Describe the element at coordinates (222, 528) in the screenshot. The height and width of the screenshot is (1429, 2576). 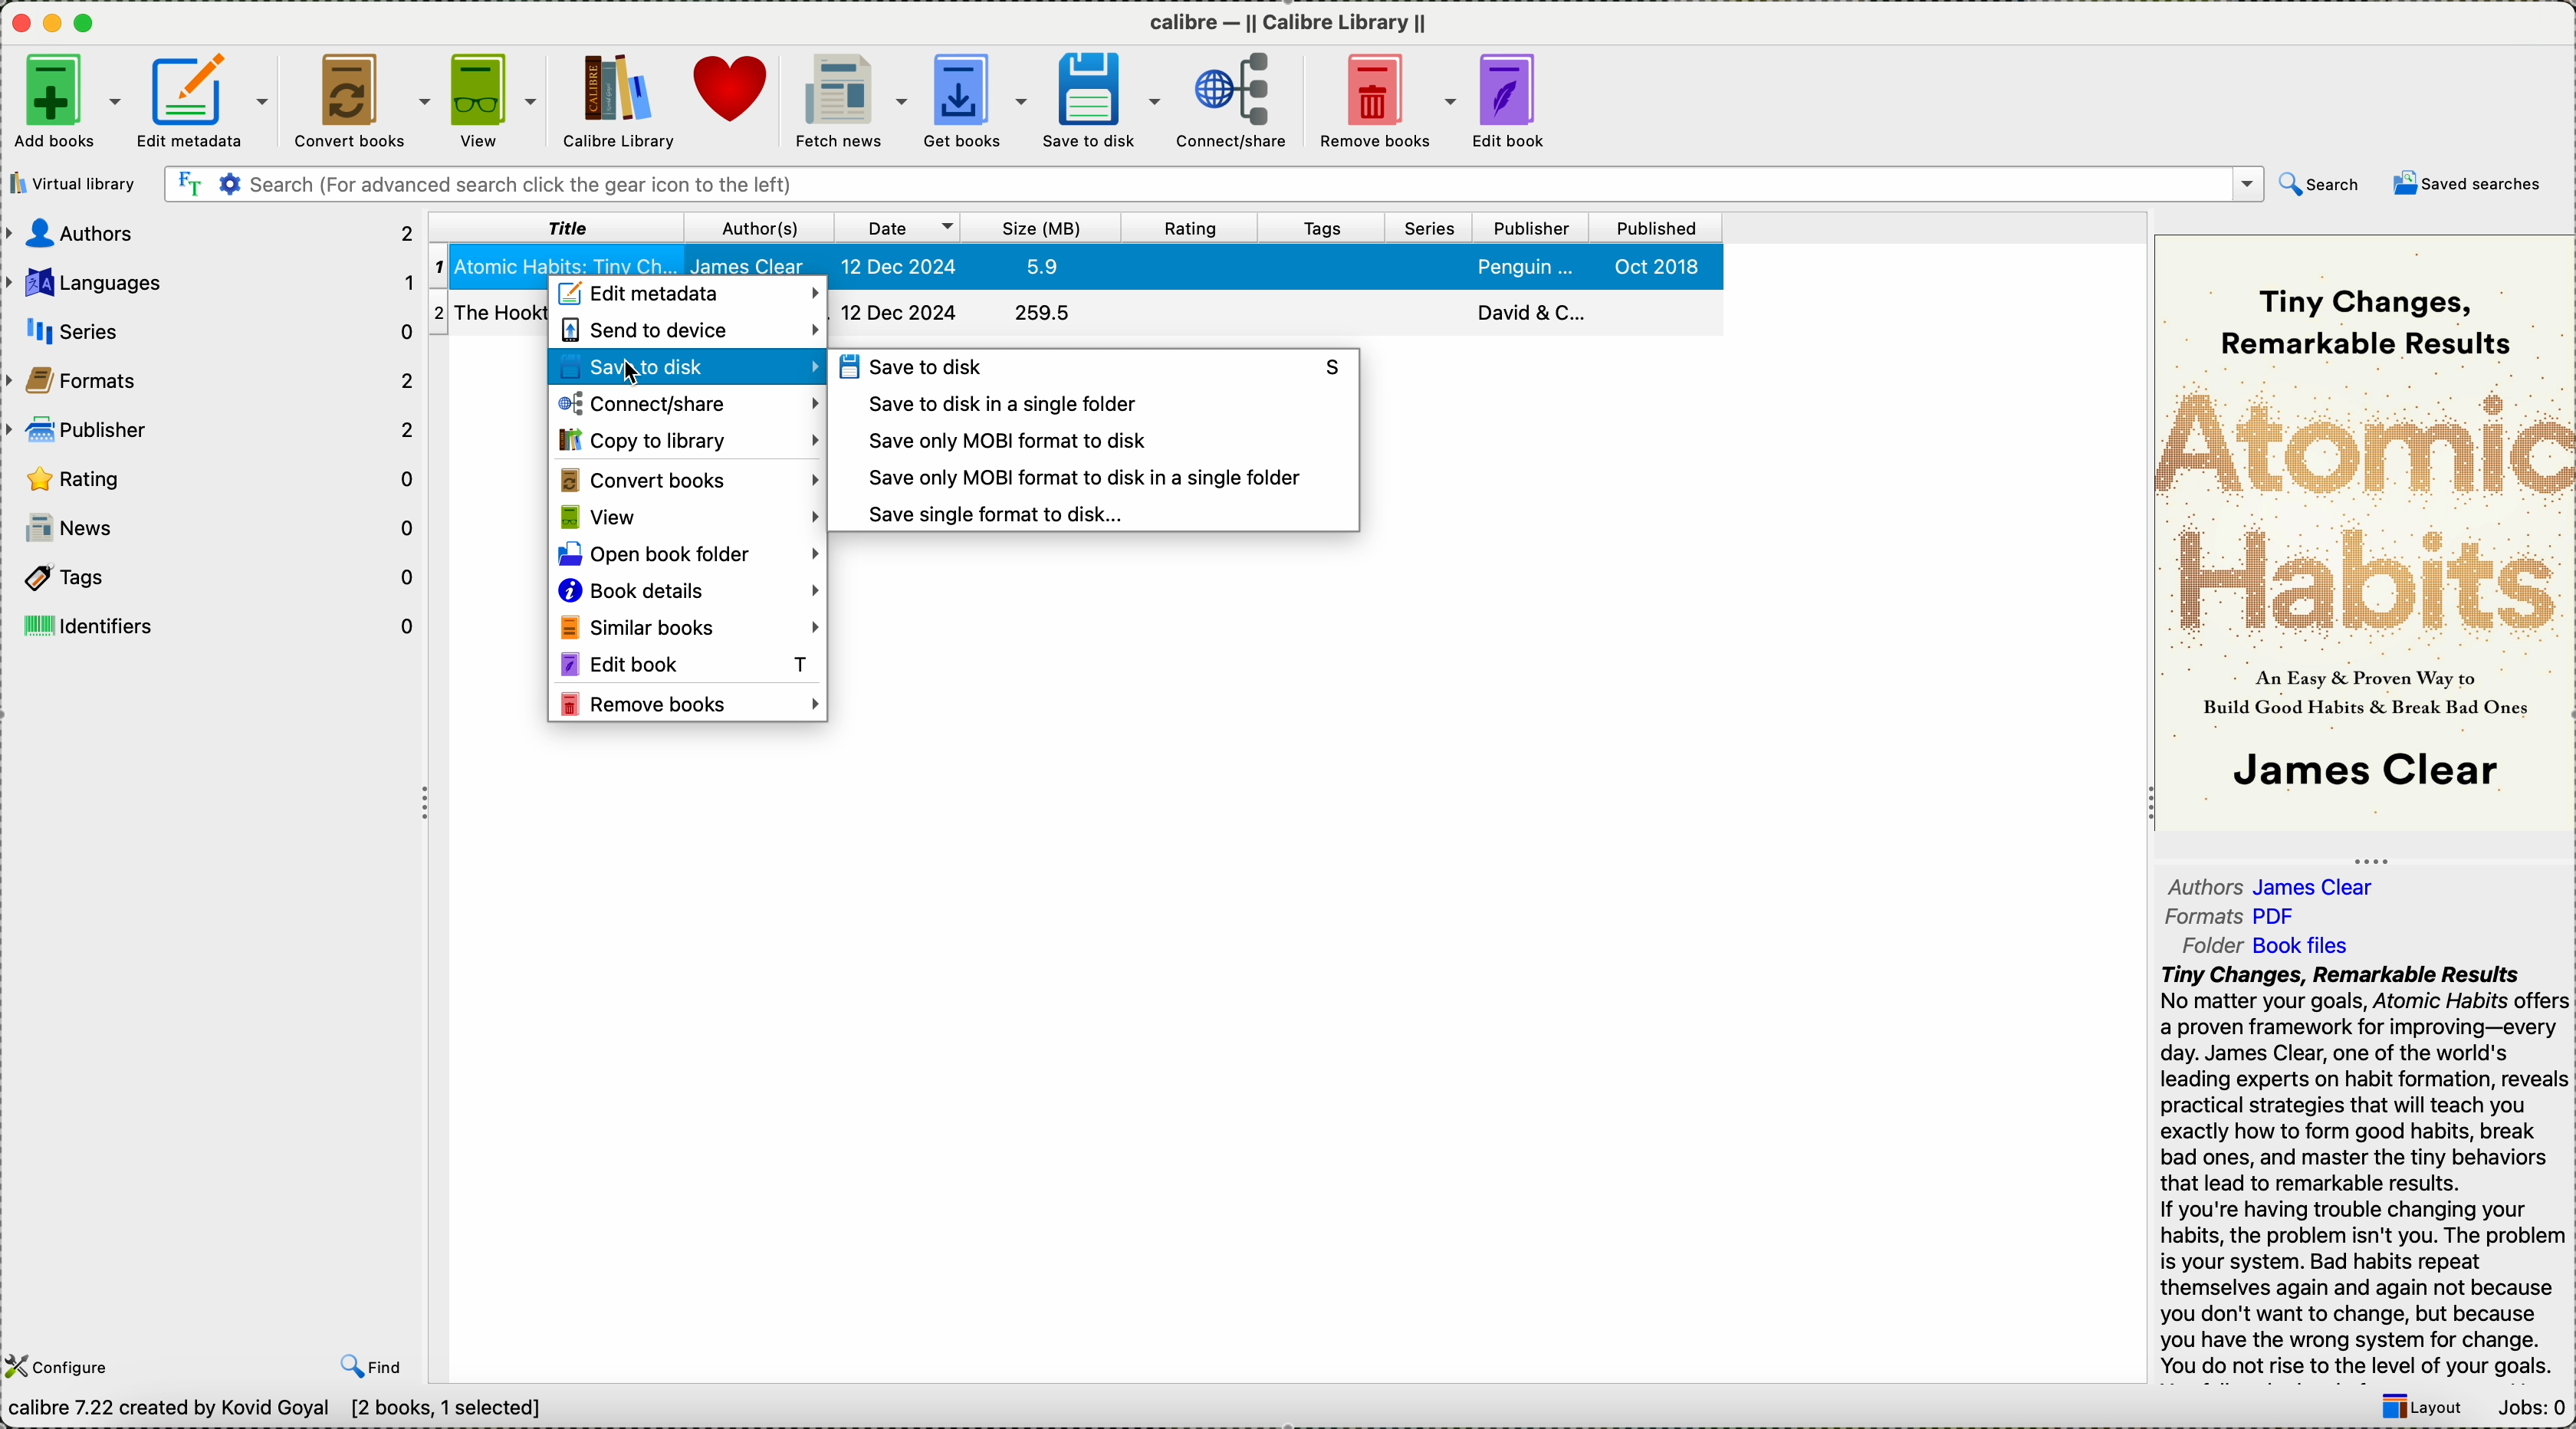
I see `news` at that location.